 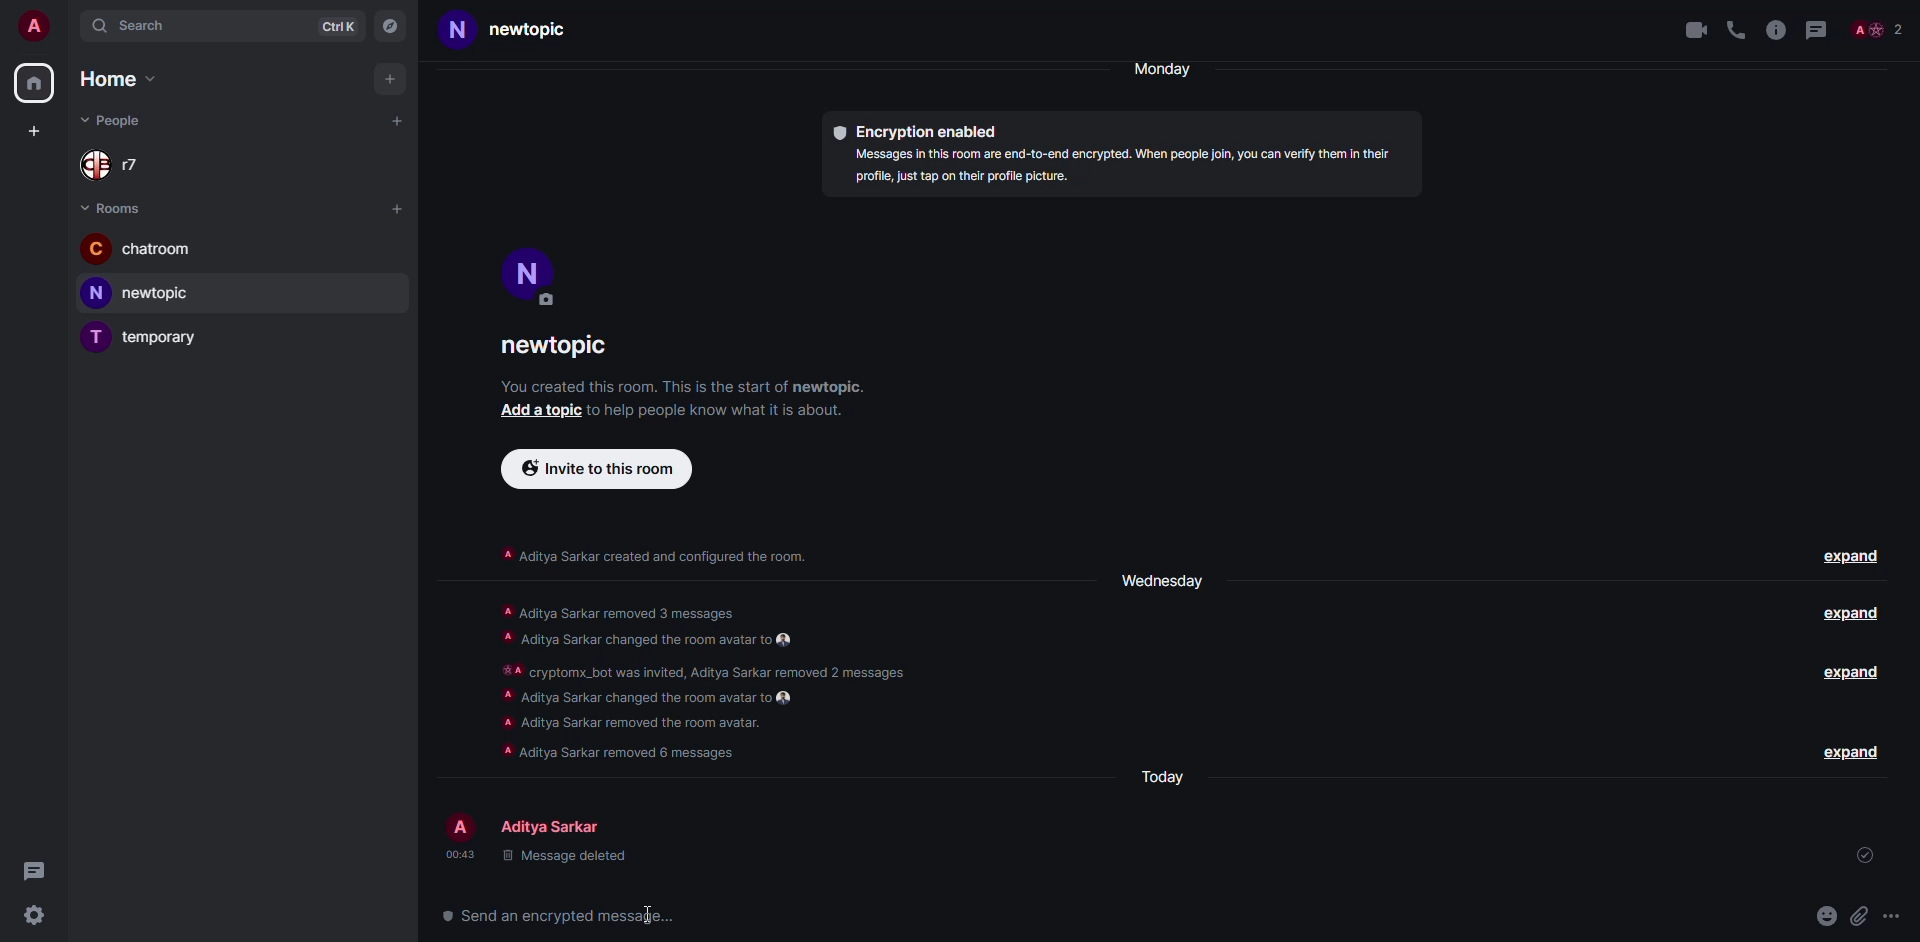 What do you see at coordinates (144, 293) in the screenshot?
I see `room` at bounding box center [144, 293].